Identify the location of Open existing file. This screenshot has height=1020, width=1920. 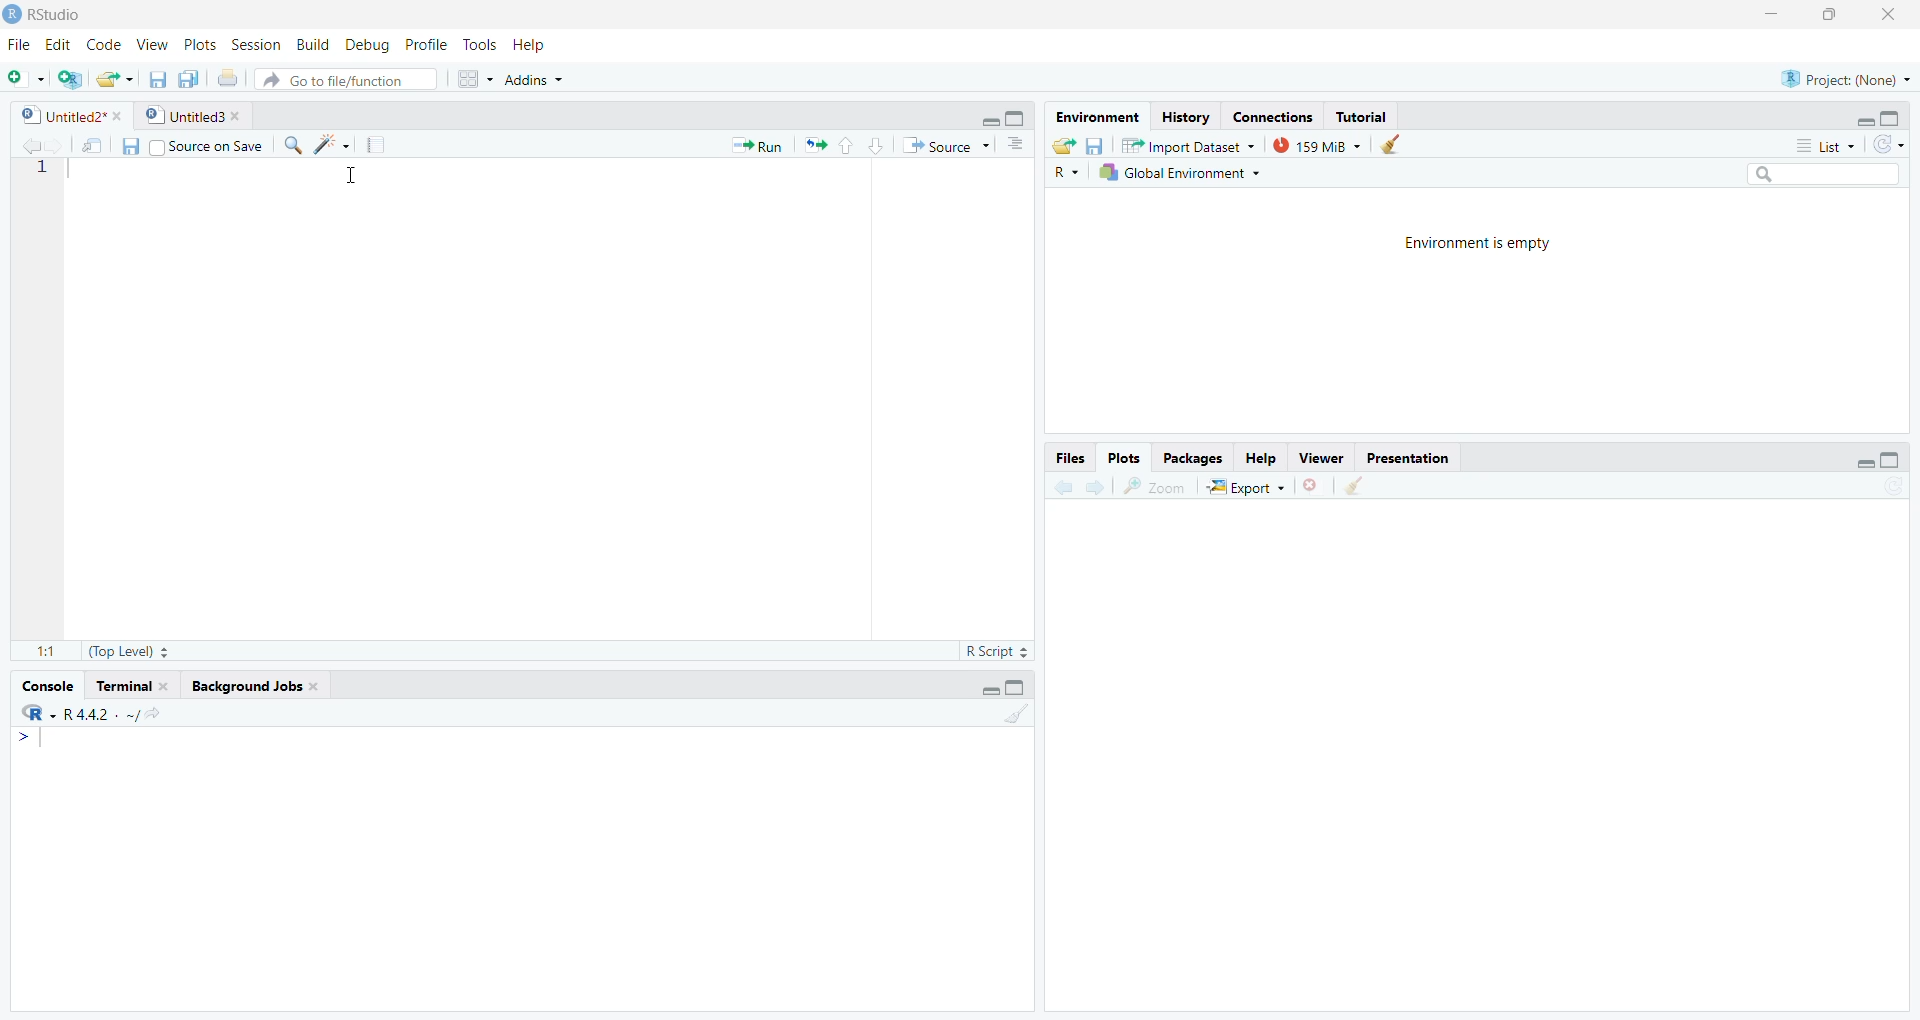
(116, 79).